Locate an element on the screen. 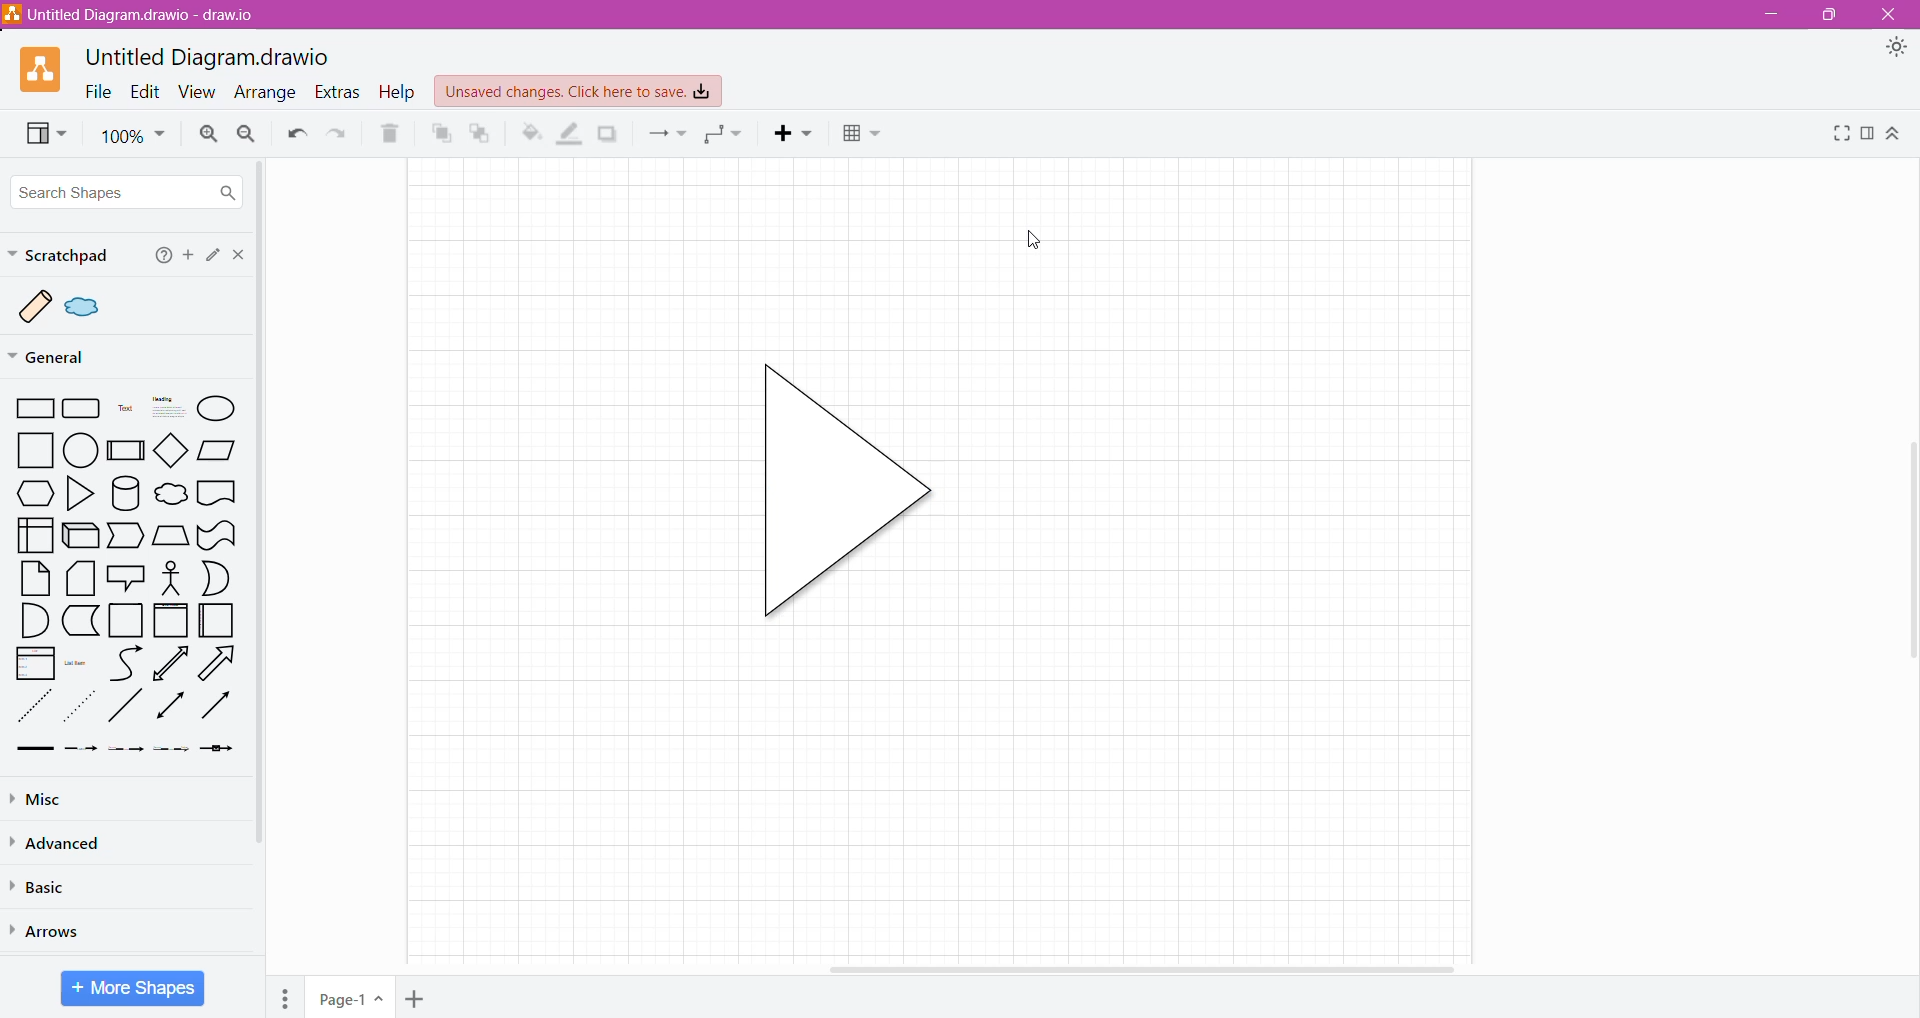 This screenshot has width=1920, height=1018. Pages is located at coordinates (284, 997).